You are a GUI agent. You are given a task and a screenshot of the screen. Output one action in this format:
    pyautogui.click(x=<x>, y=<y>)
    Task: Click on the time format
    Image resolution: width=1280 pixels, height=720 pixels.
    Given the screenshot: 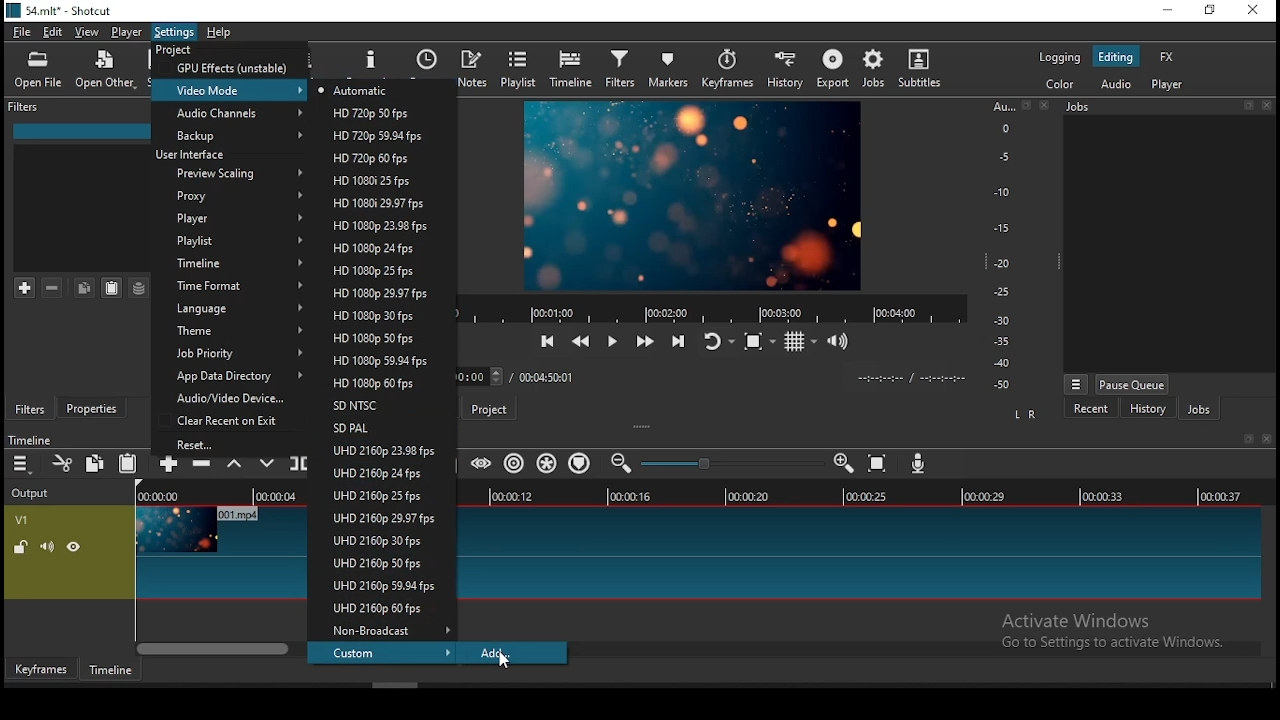 What is the action you would take?
    pyautogui.click(x=228, y=285)
    